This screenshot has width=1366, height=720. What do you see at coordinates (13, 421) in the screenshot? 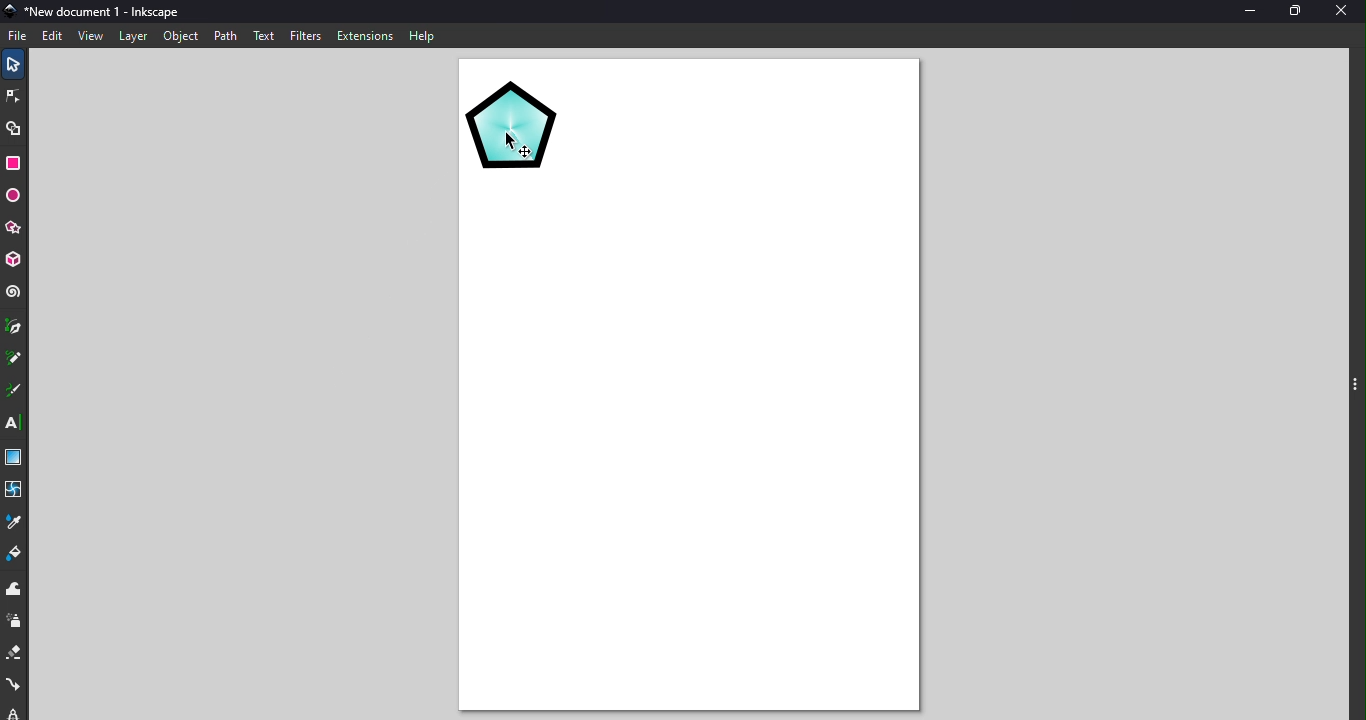
I see `Text tool` at bounding box center [13, 421].